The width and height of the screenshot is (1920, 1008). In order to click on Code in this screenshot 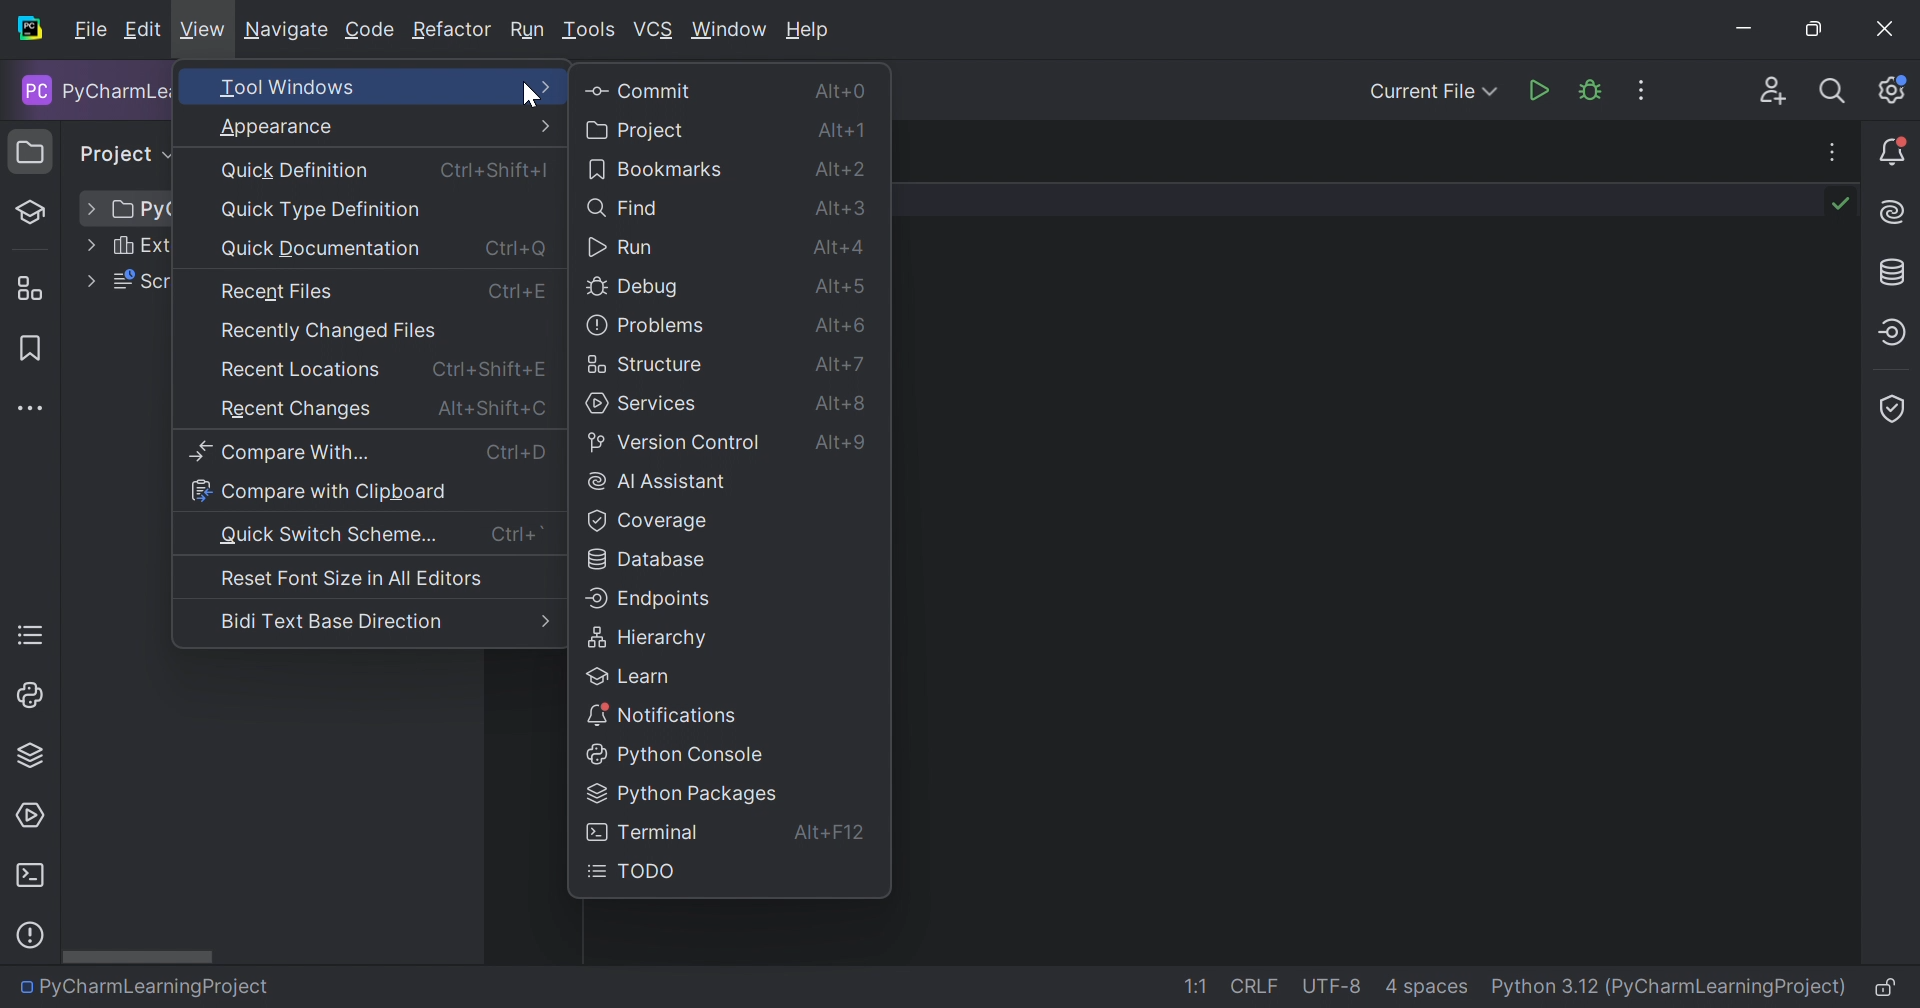, I will do `click(369, 31)`.